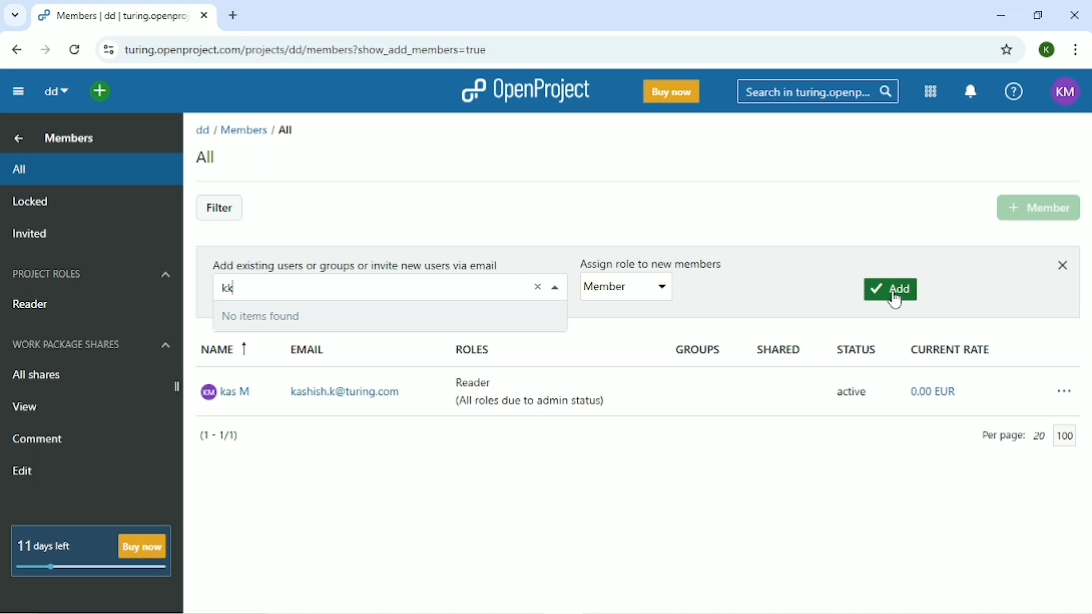  I want to click on Close, so click(1074, 15).